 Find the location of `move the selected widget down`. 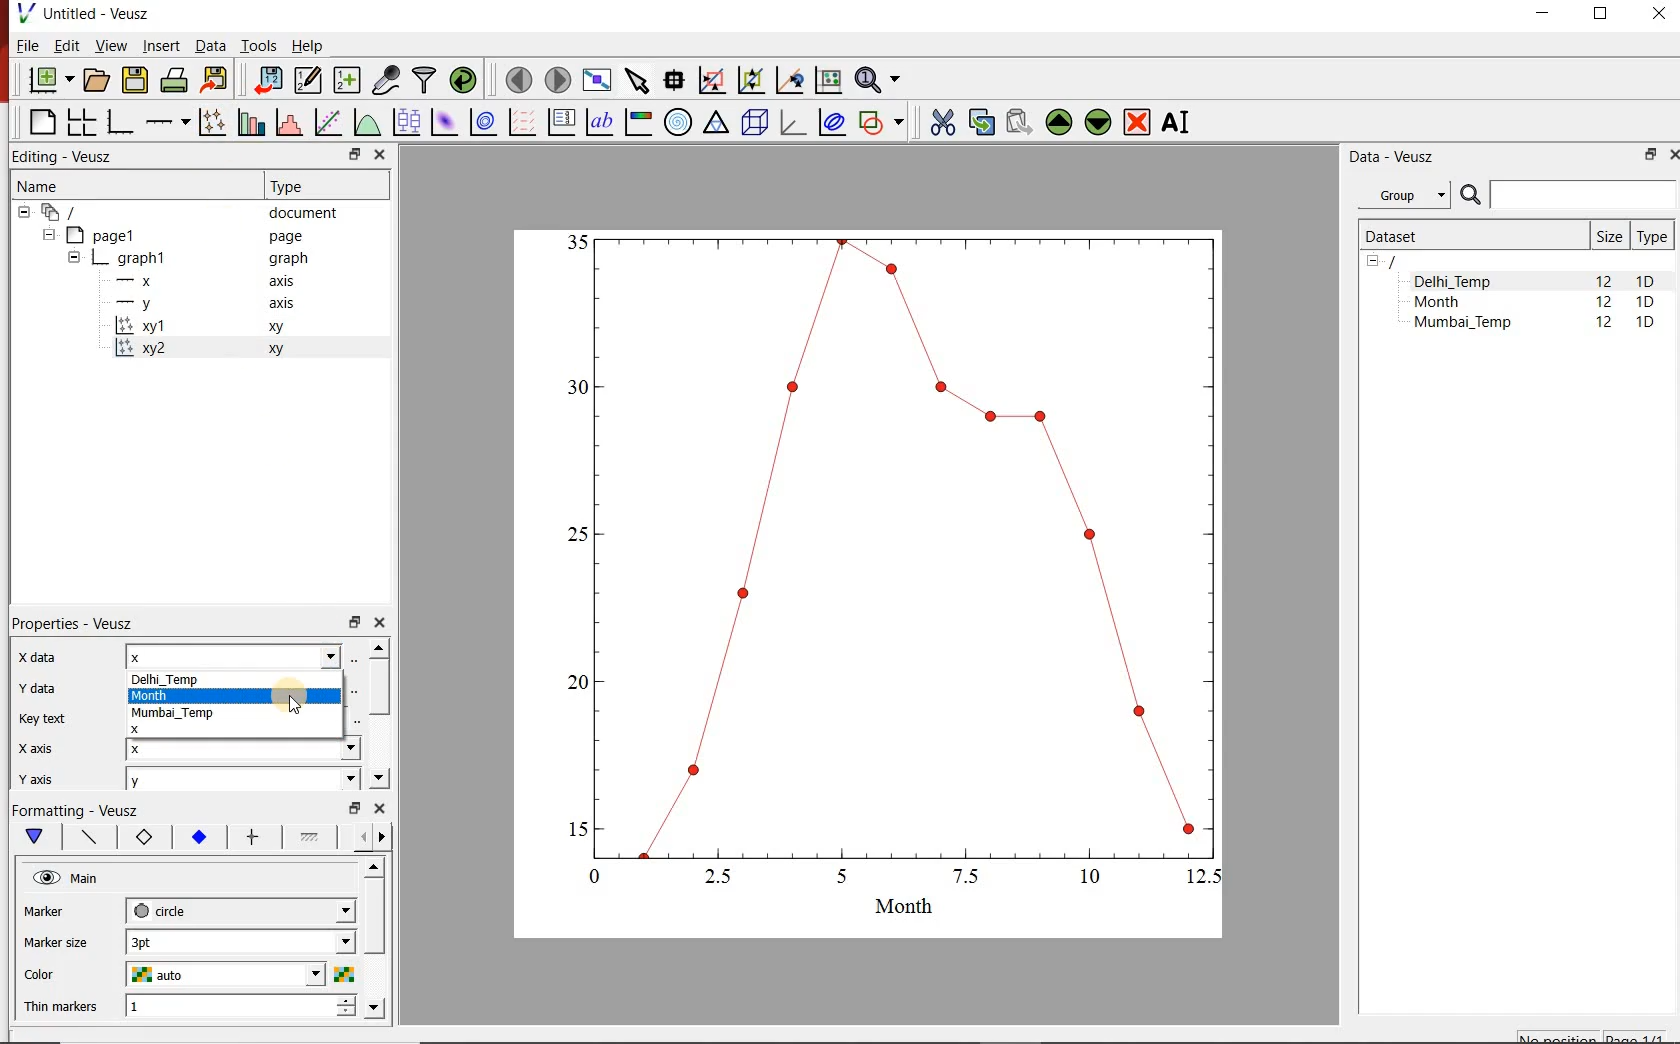

move the selected widget down is located at coordinates (1098, 123).